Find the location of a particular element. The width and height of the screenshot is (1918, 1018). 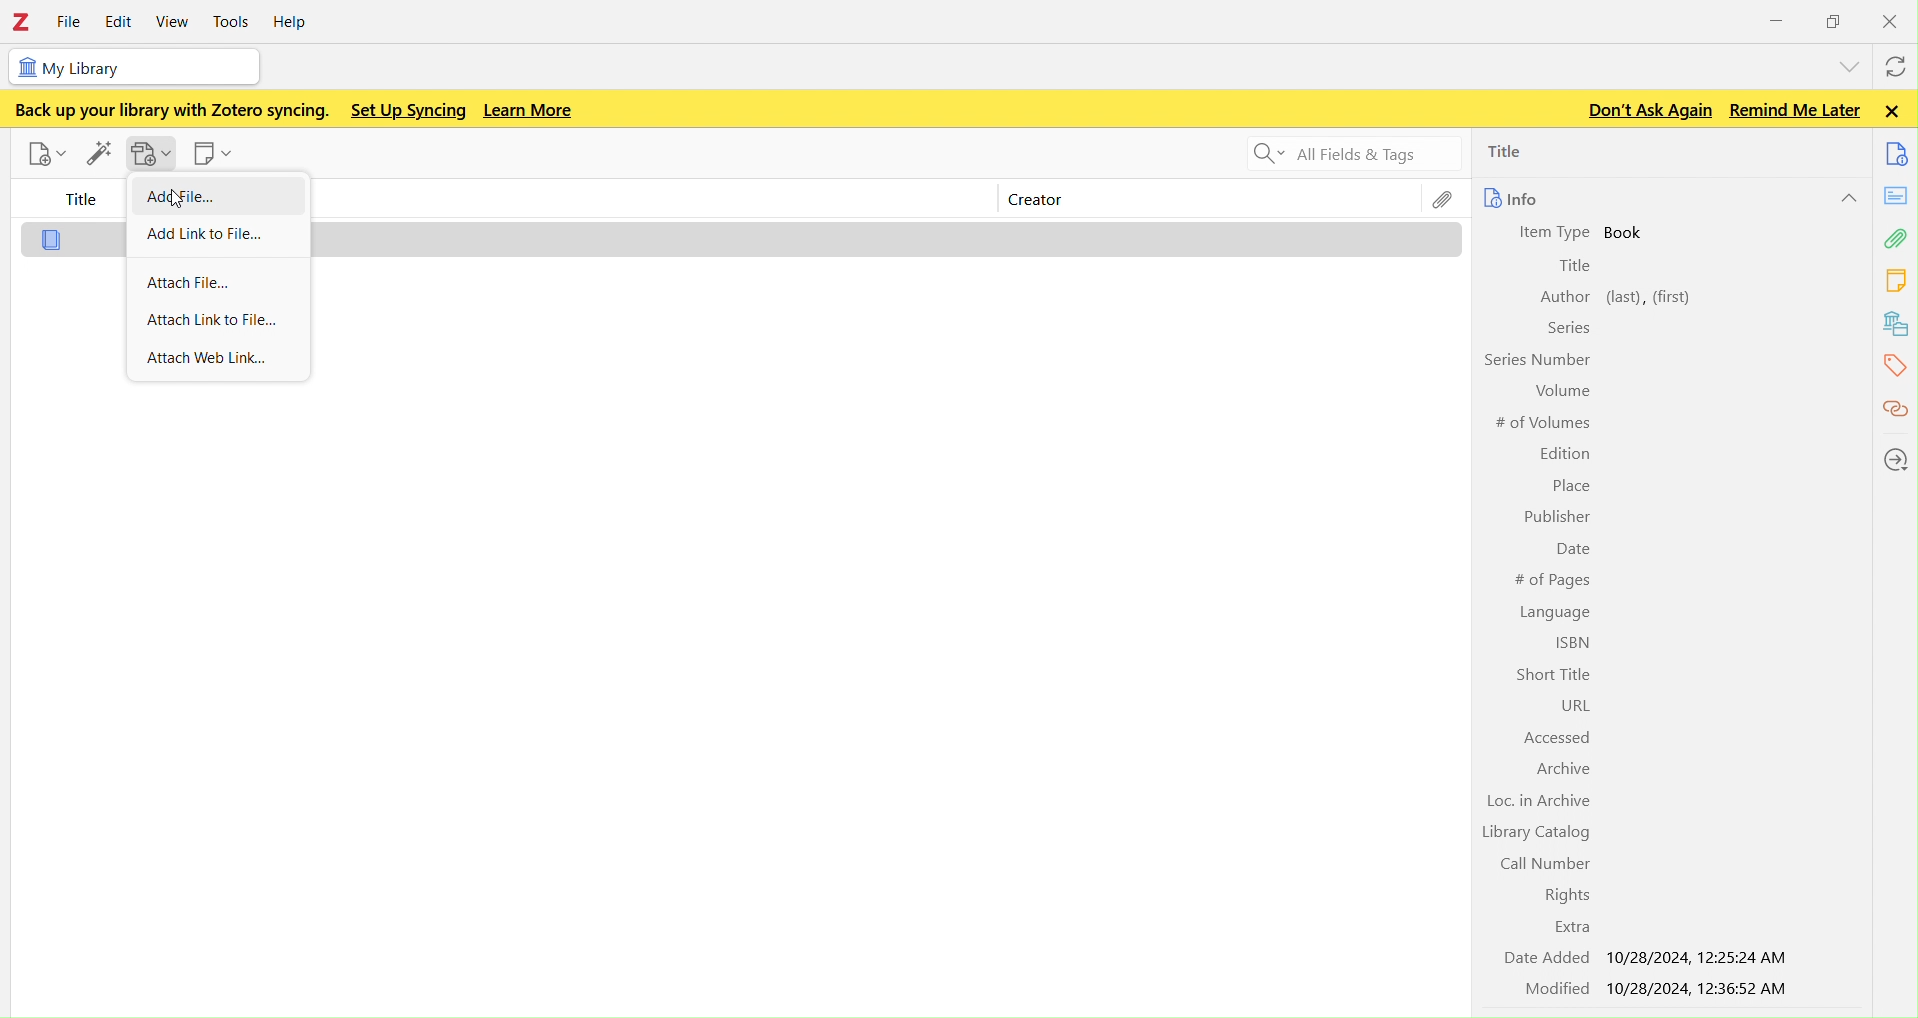

title is located at coordinates (1544, 152).